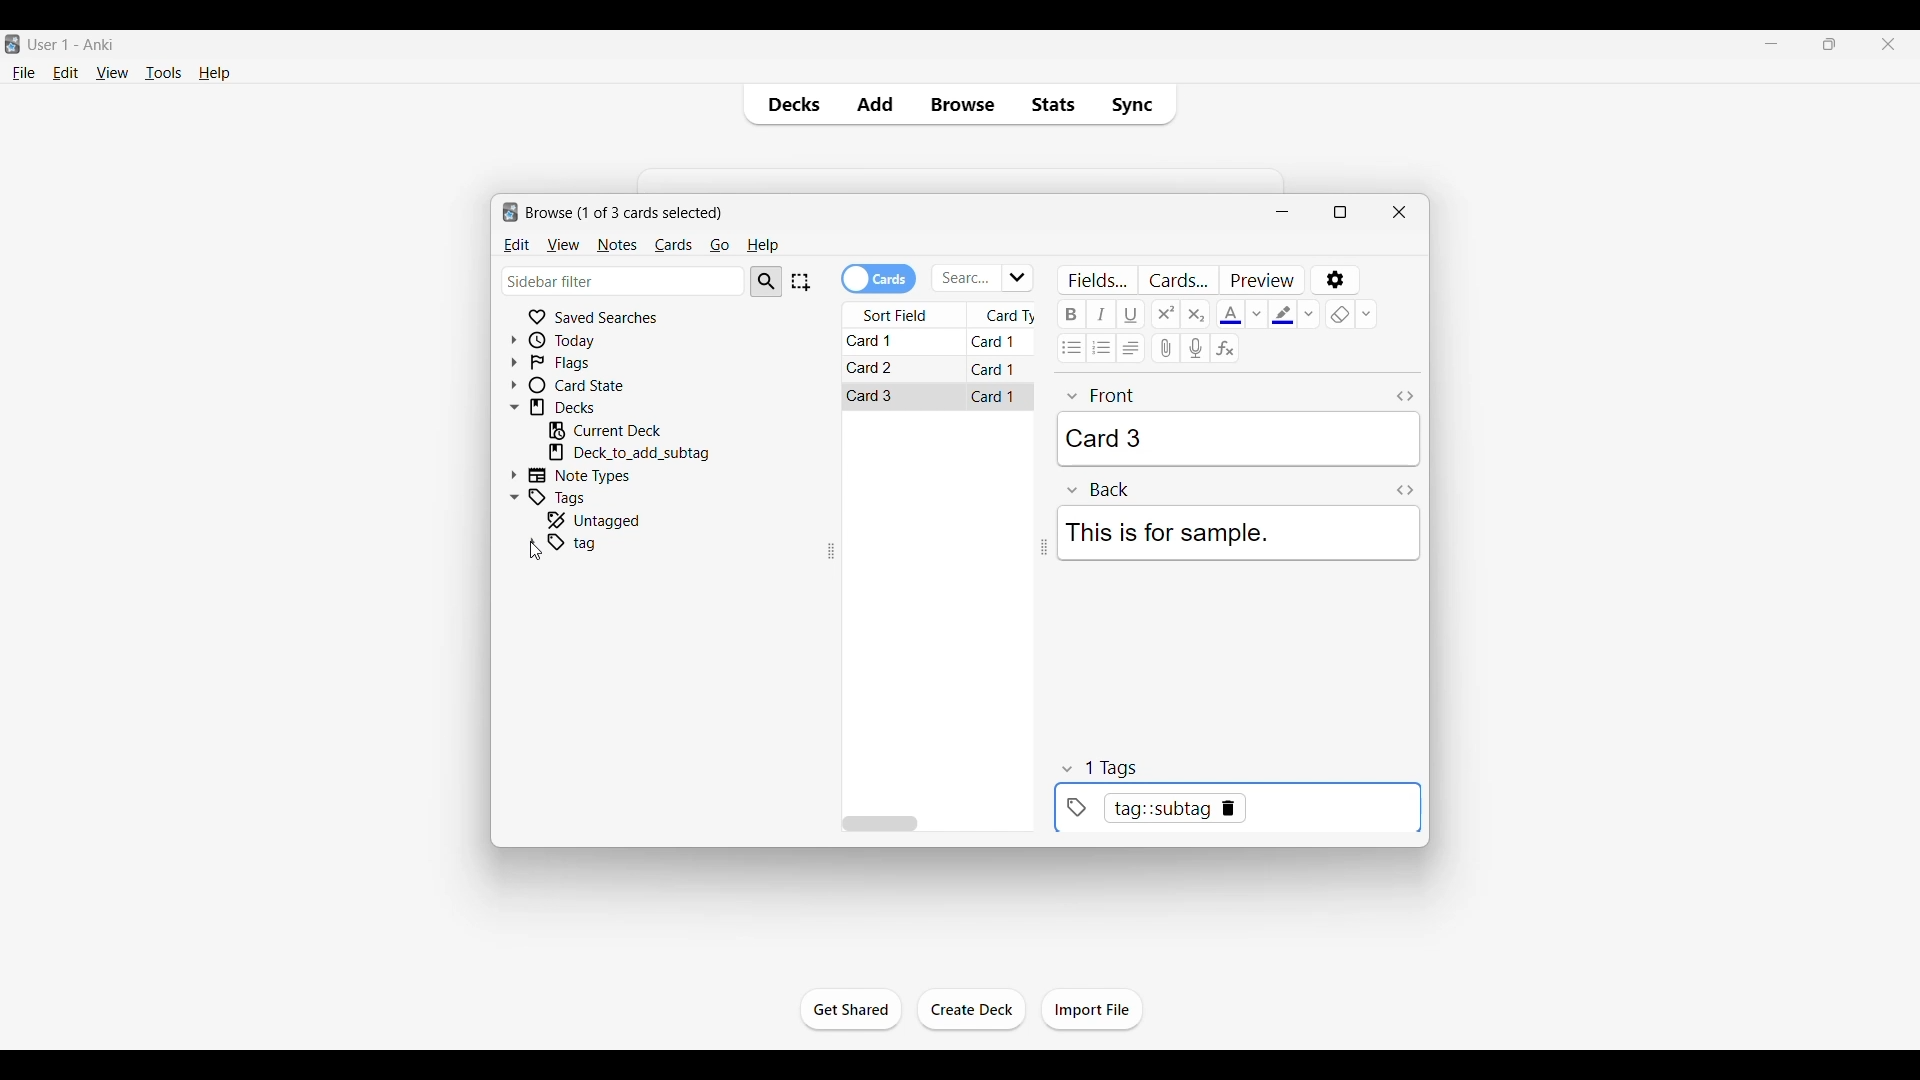  What do you see at coordinates (592, 384) in the screenshot?
I see `Click to go to card state` at bounding box center [592, 384].